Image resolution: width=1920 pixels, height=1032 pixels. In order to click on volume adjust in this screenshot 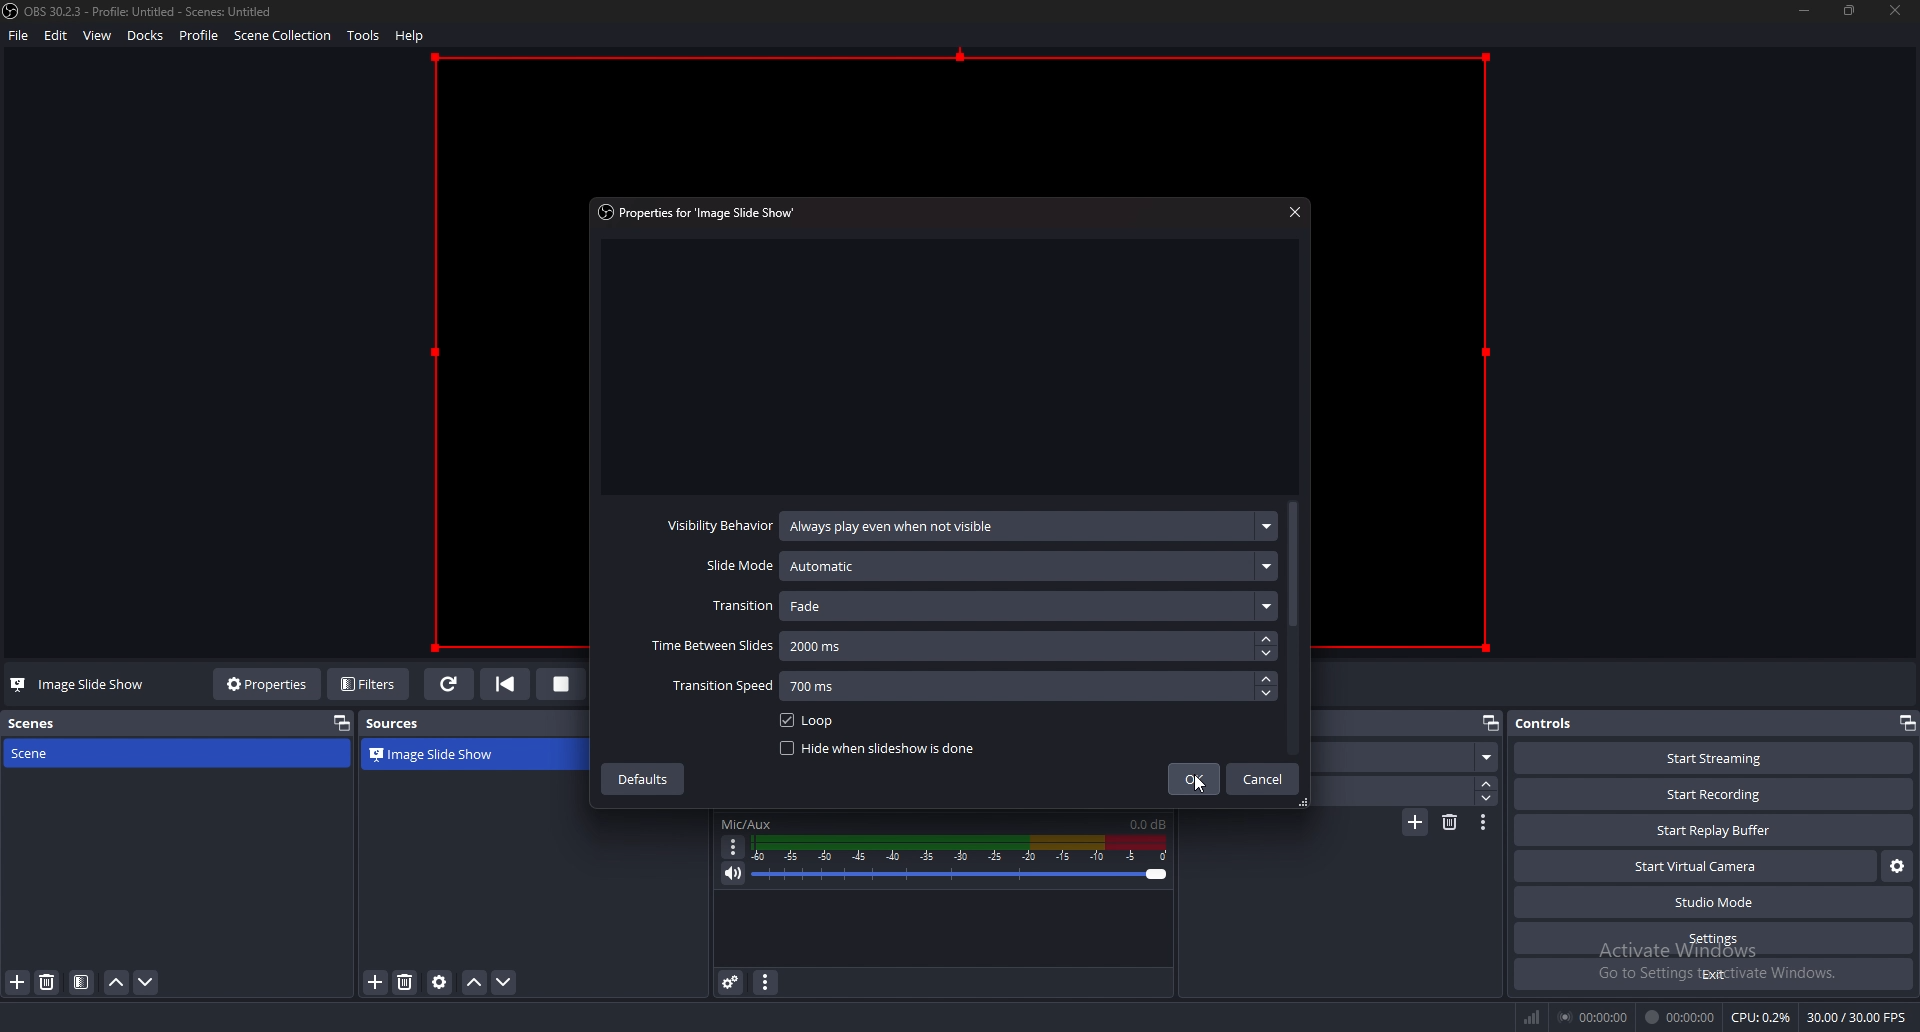, I will do `click(961, 861)`.